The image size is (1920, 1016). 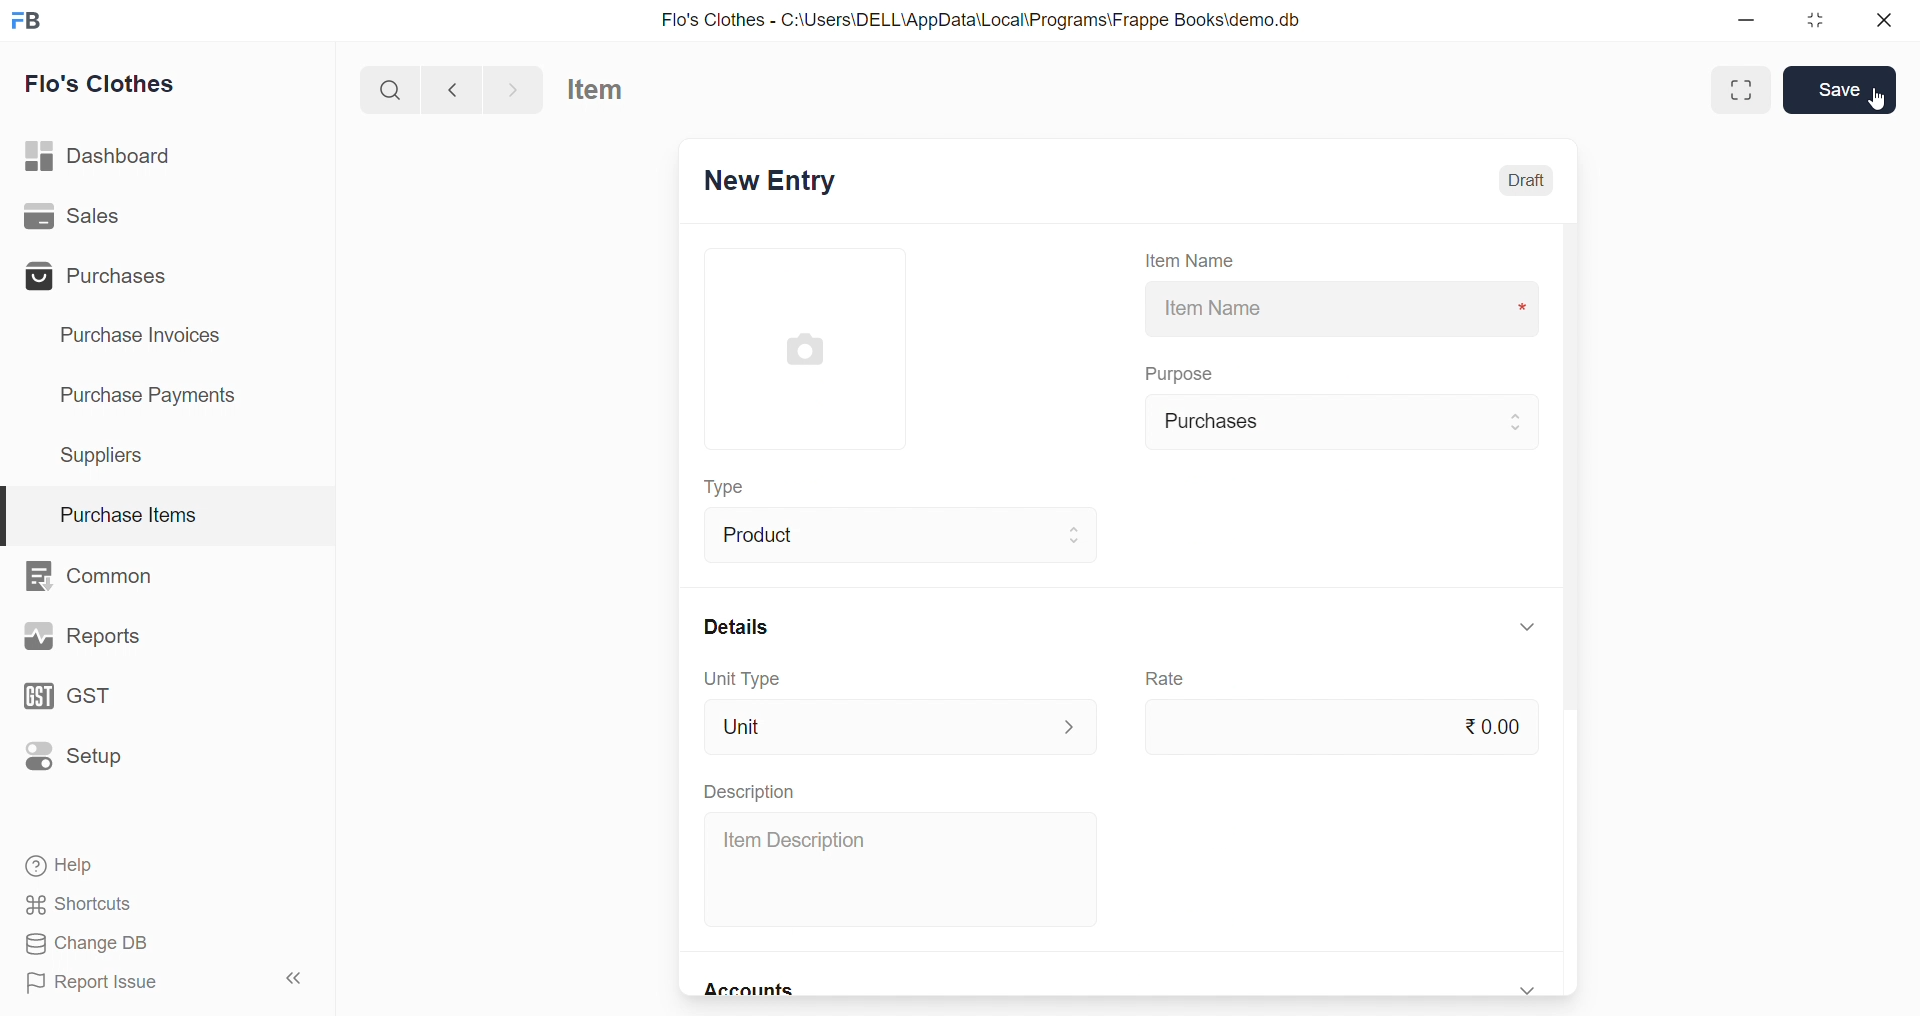 I want to click on minimize, so click(x=1754, y=20).